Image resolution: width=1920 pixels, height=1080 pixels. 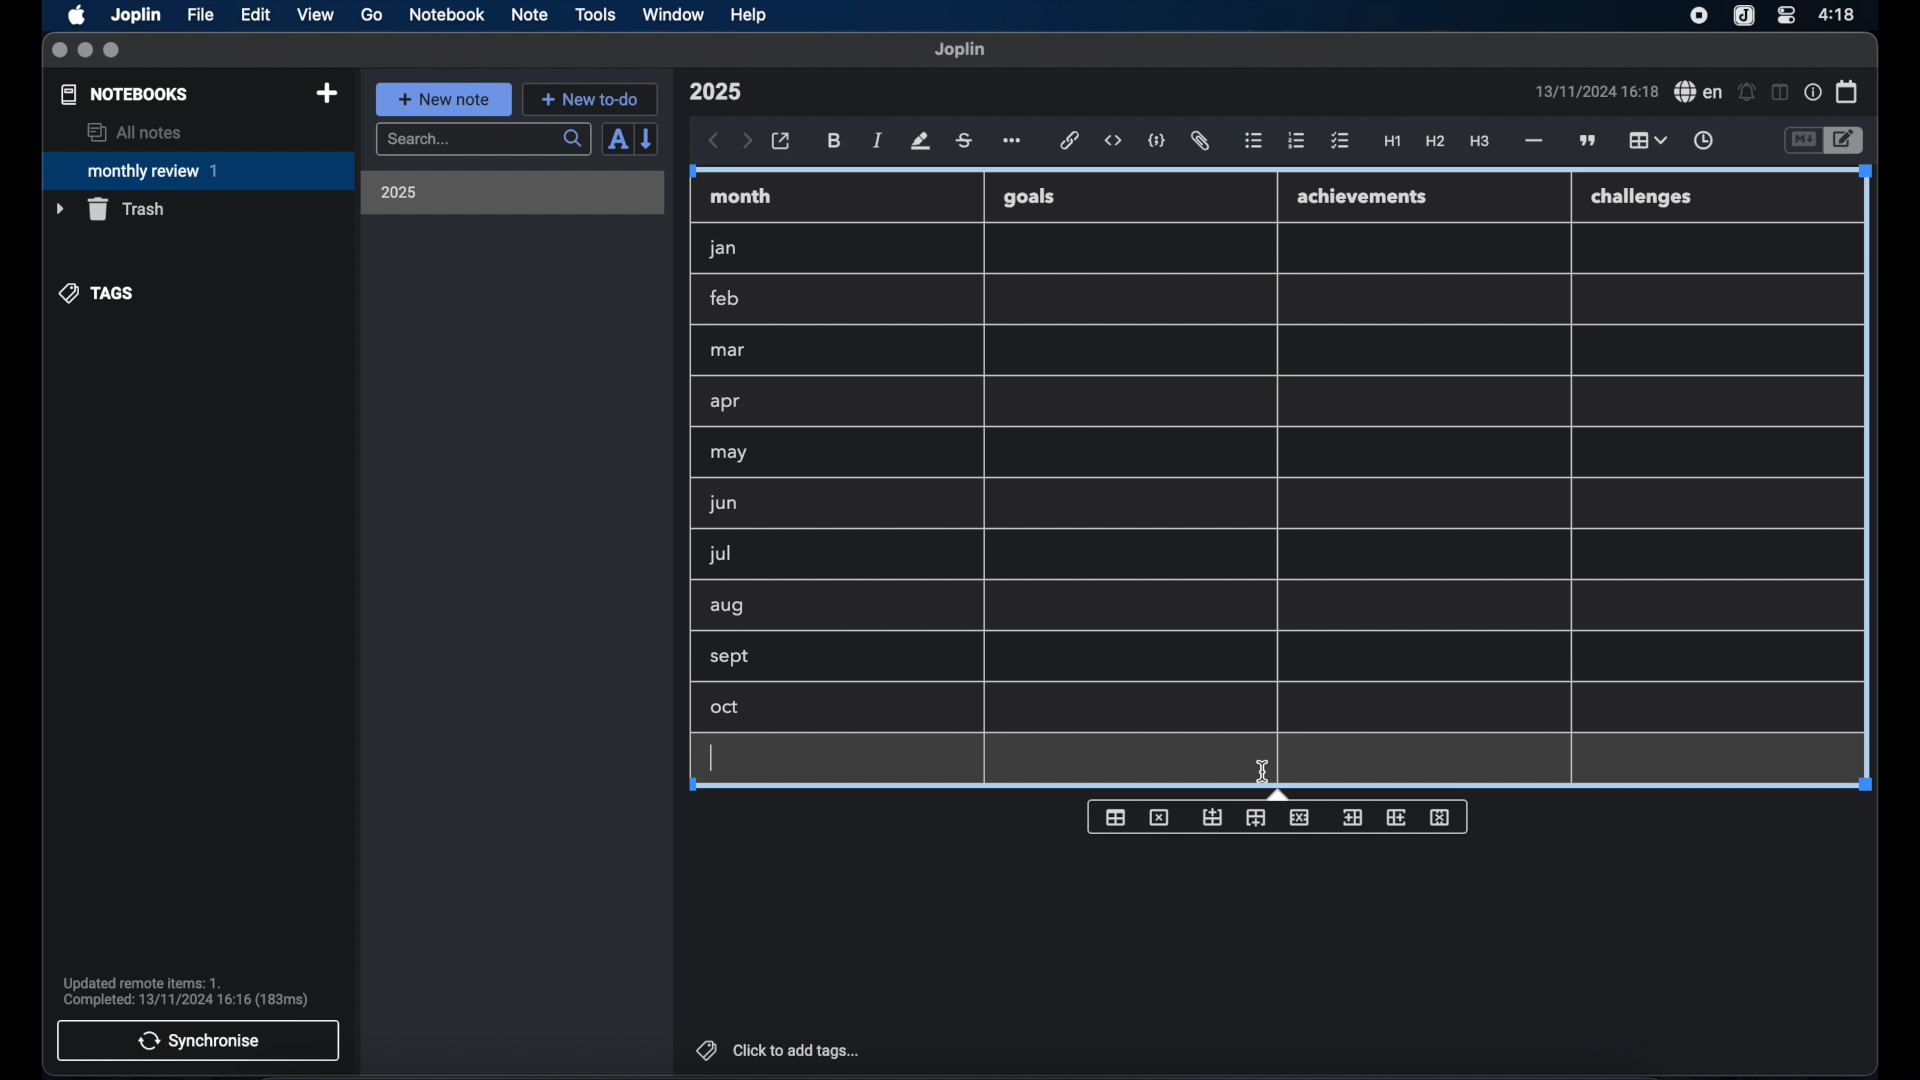 I want to click on calendar, so click(x=1848, y=91).